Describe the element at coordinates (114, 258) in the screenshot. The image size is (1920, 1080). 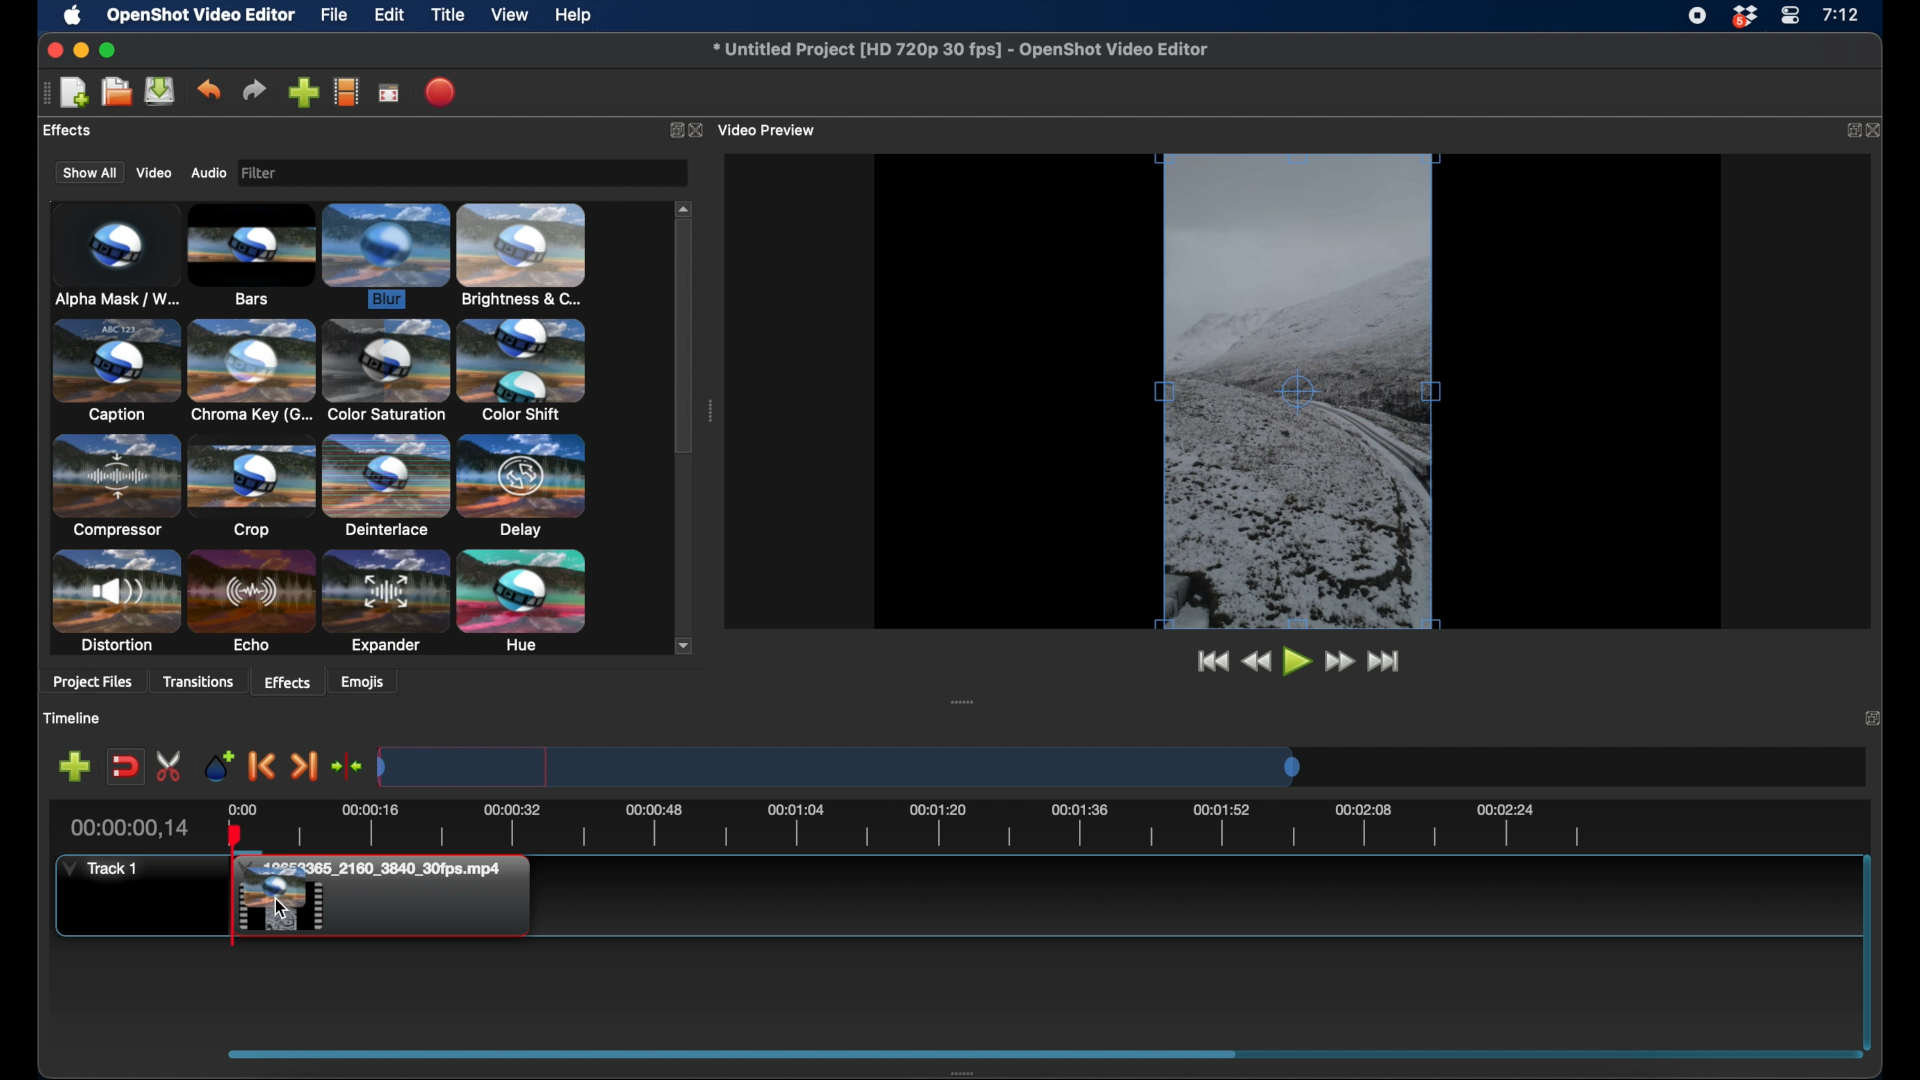
I see `alpha mask` at that location.